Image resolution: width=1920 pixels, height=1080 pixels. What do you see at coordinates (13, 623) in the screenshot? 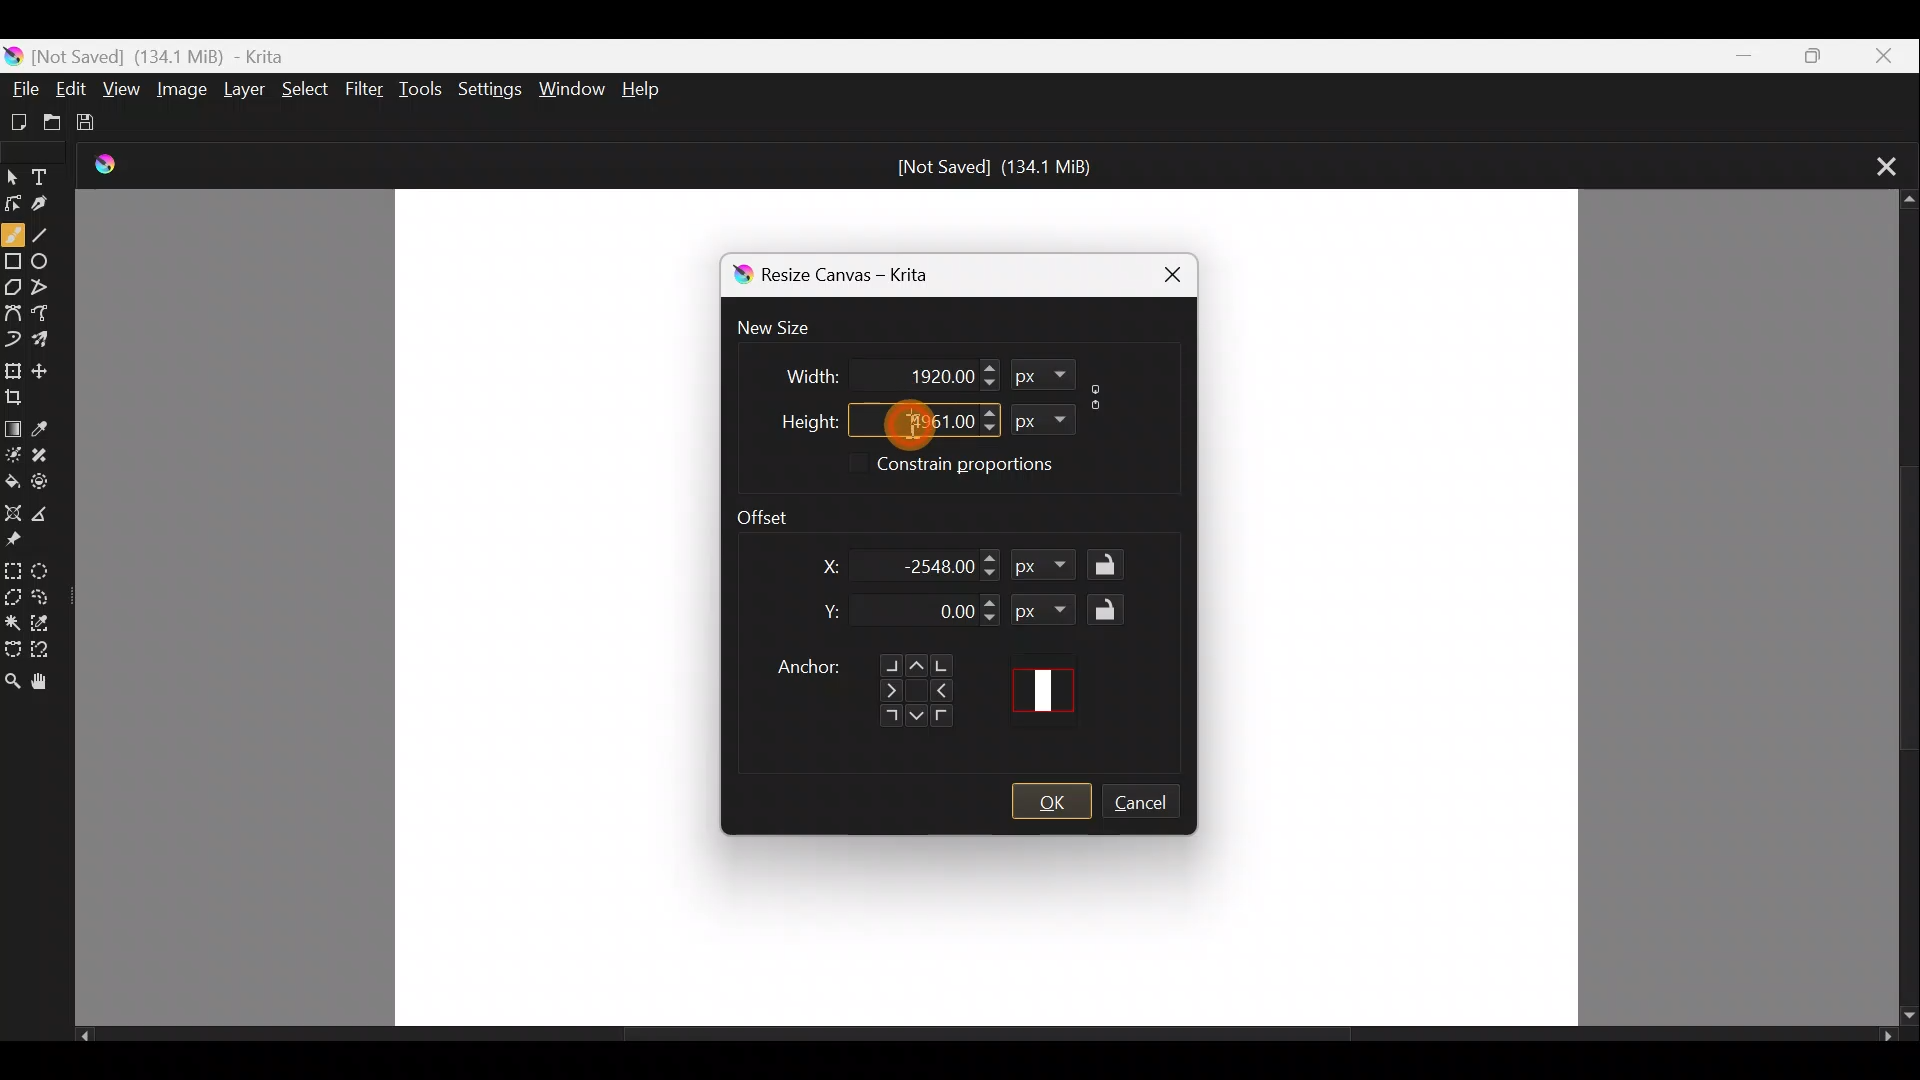
I see `Contiguous selection tool` at bounding box center [13, 623].